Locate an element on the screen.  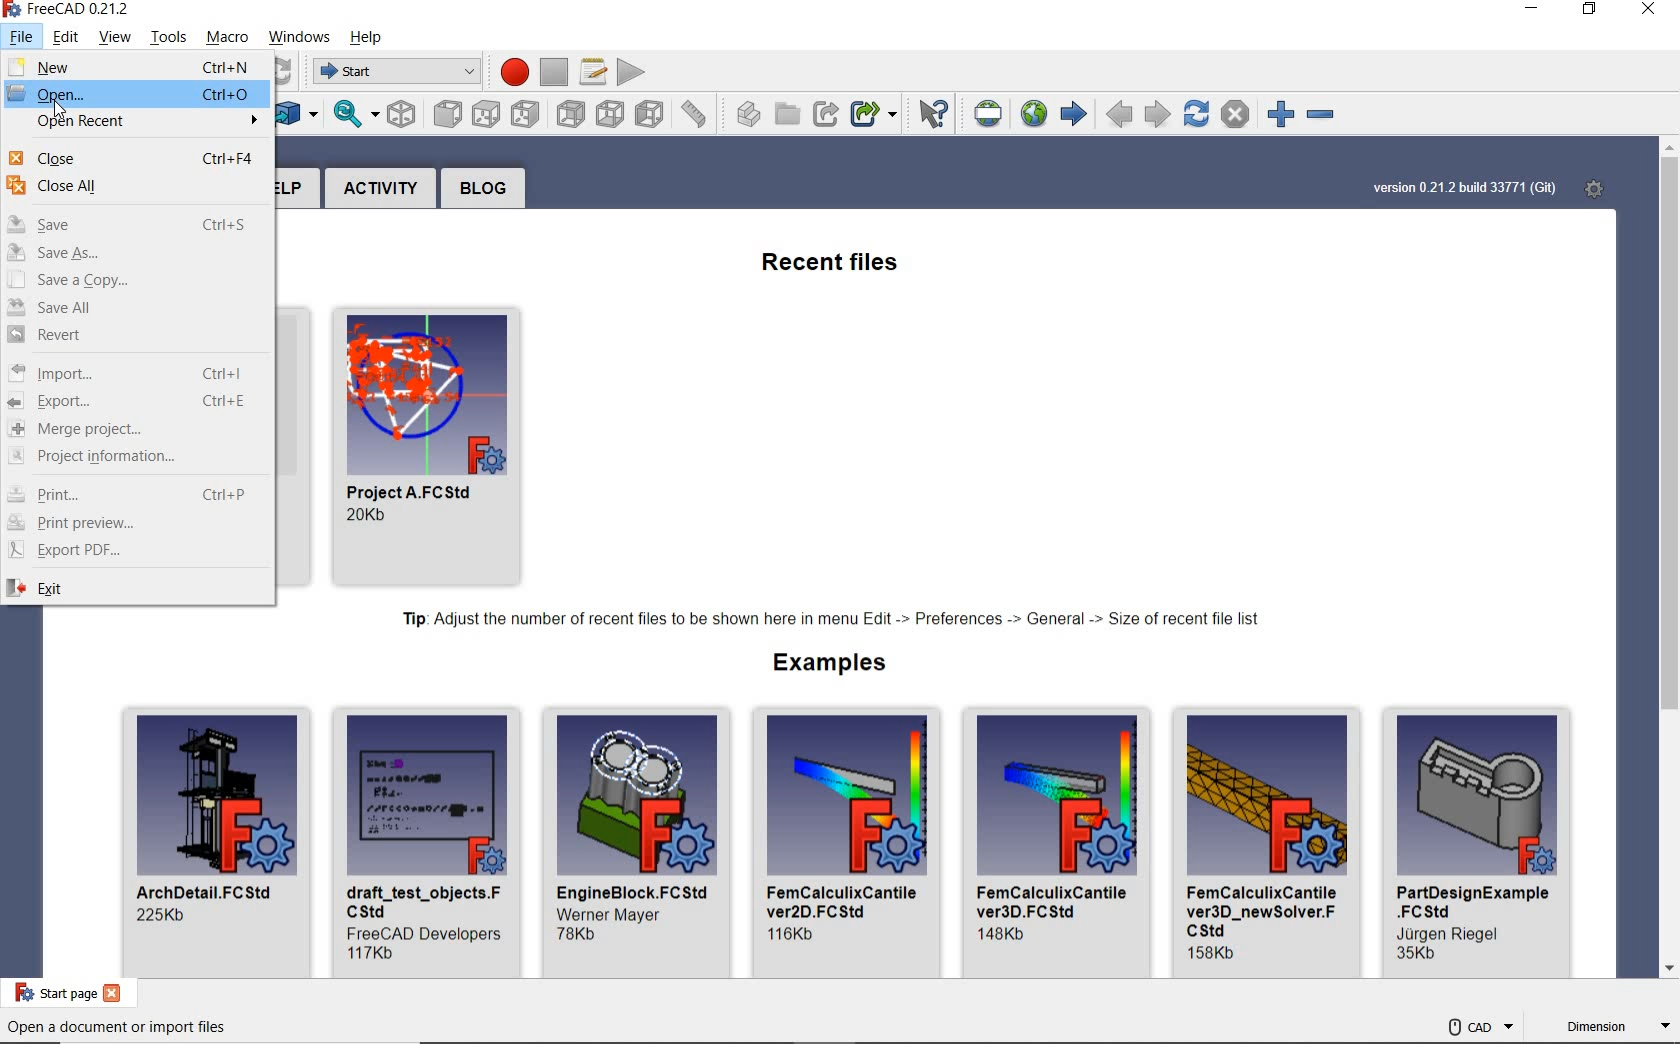
cursor is located at coordinates (59, 110).